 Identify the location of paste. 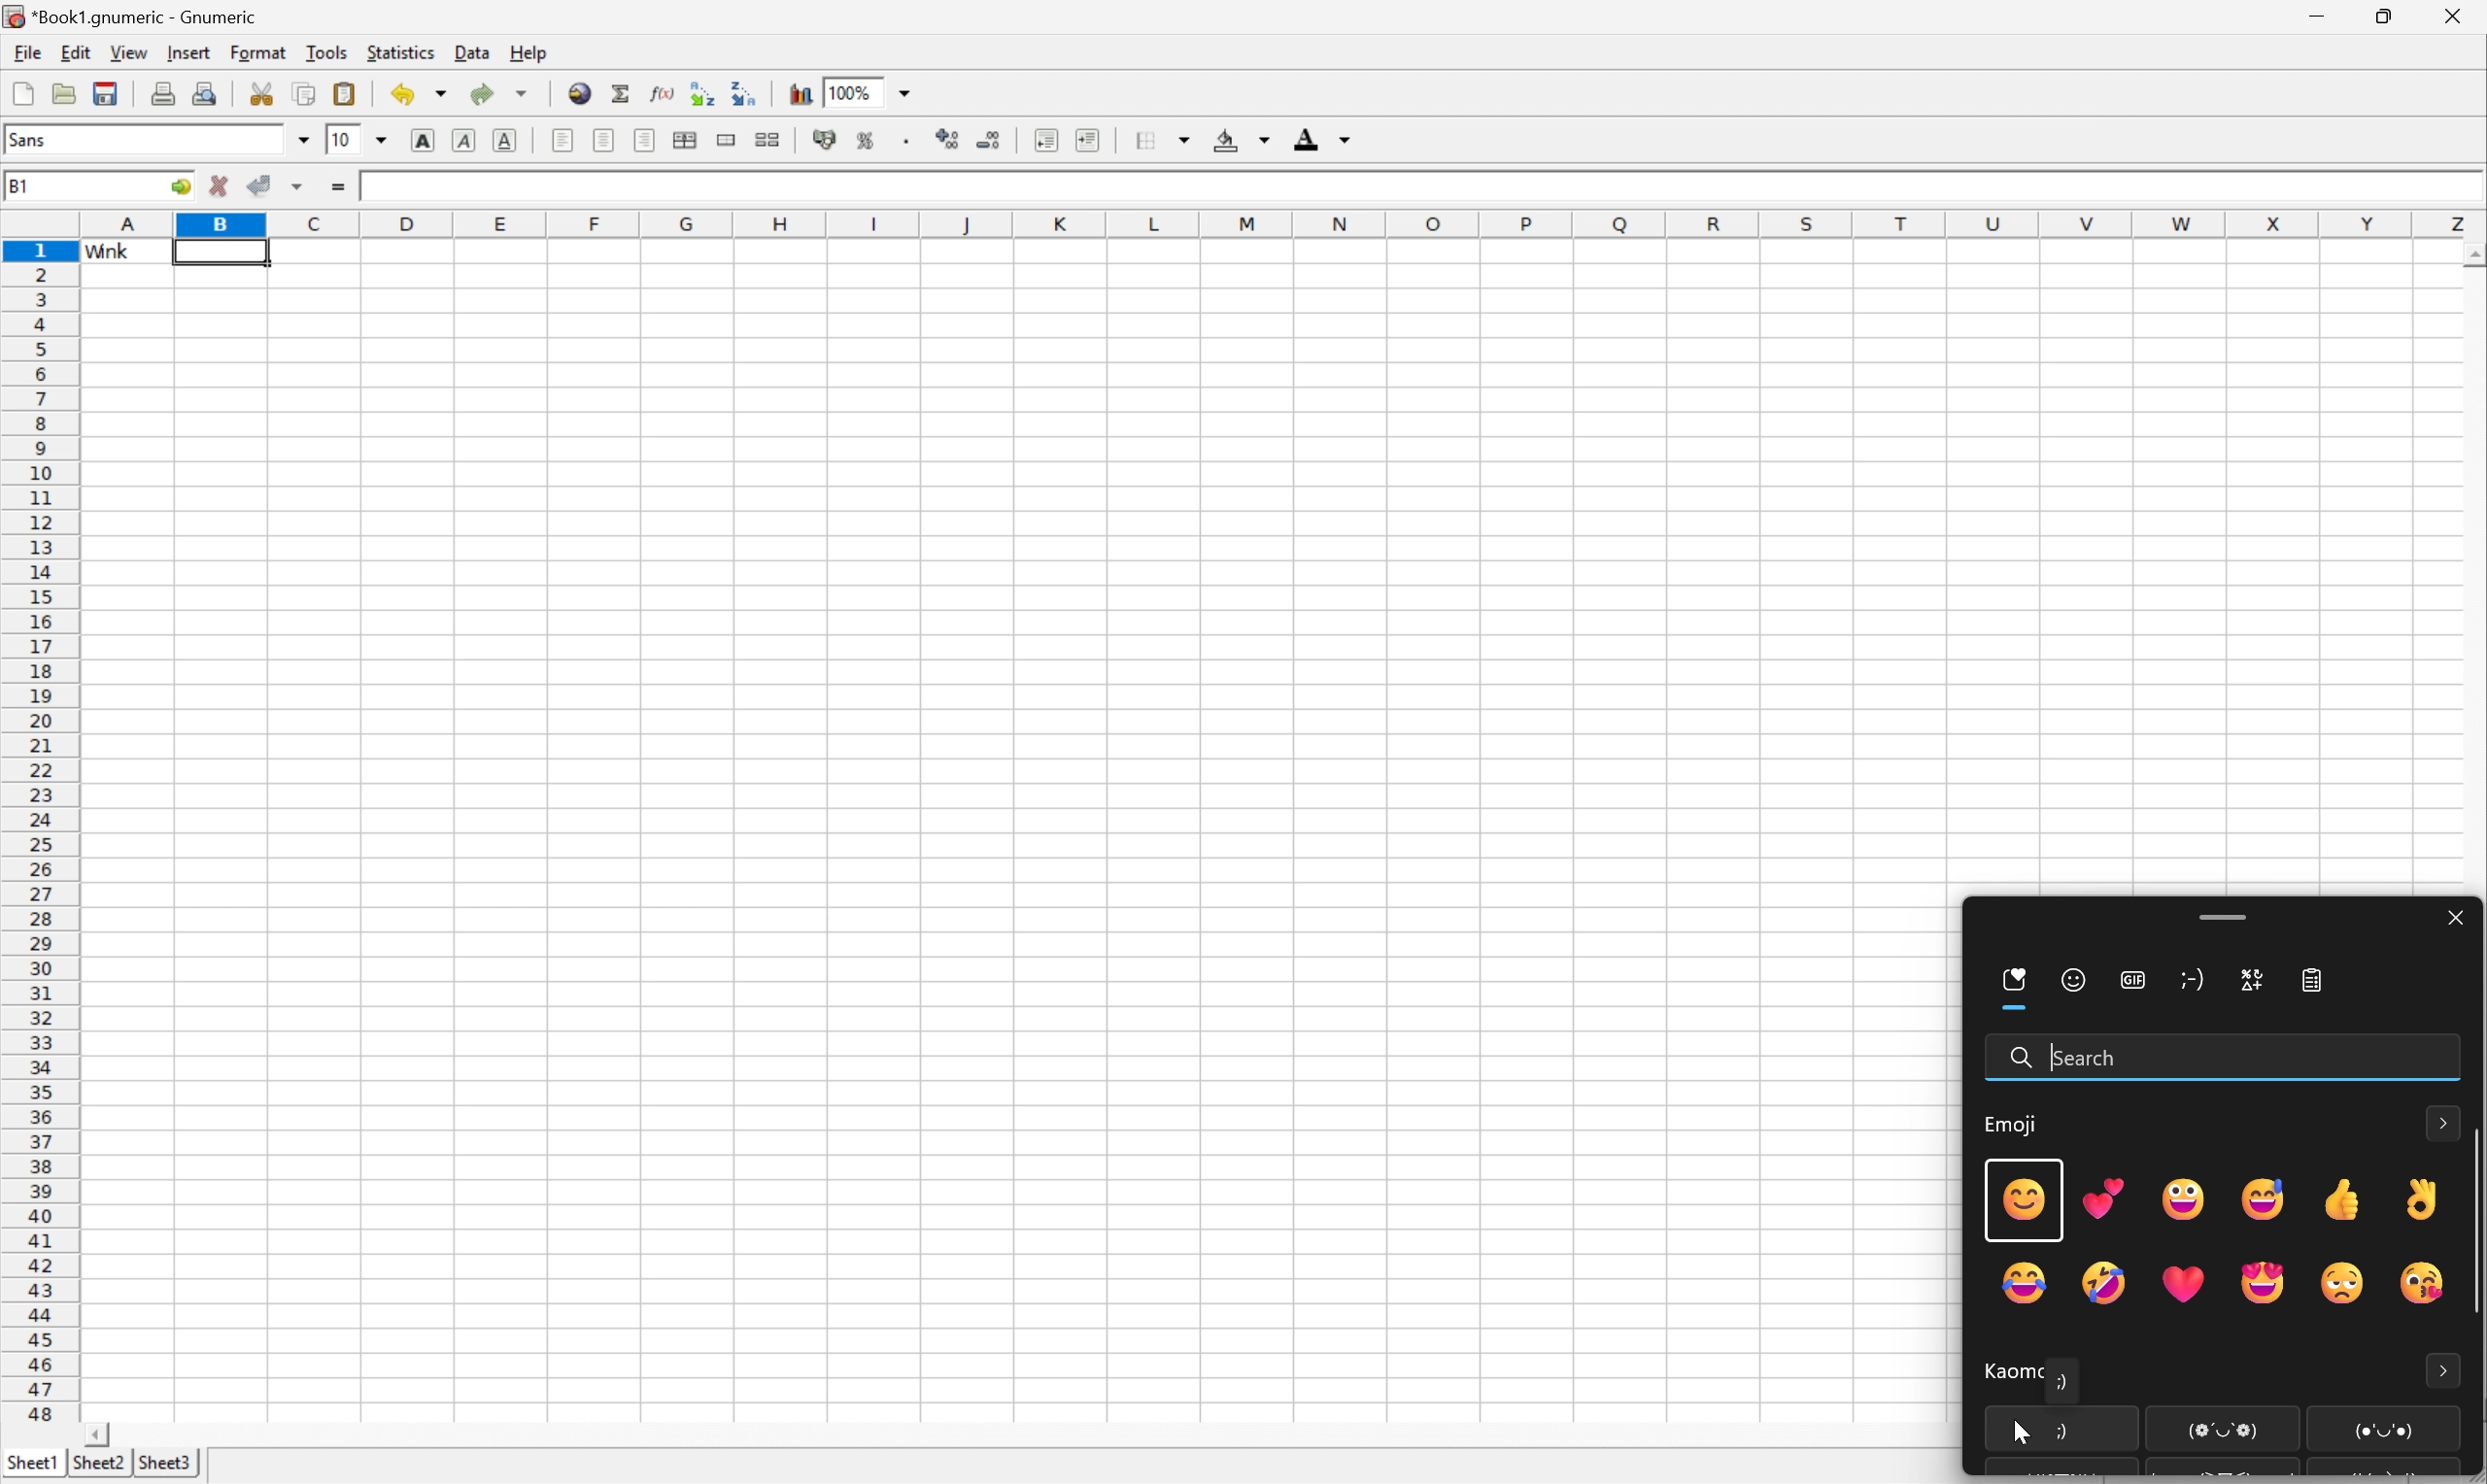
(347, 94).